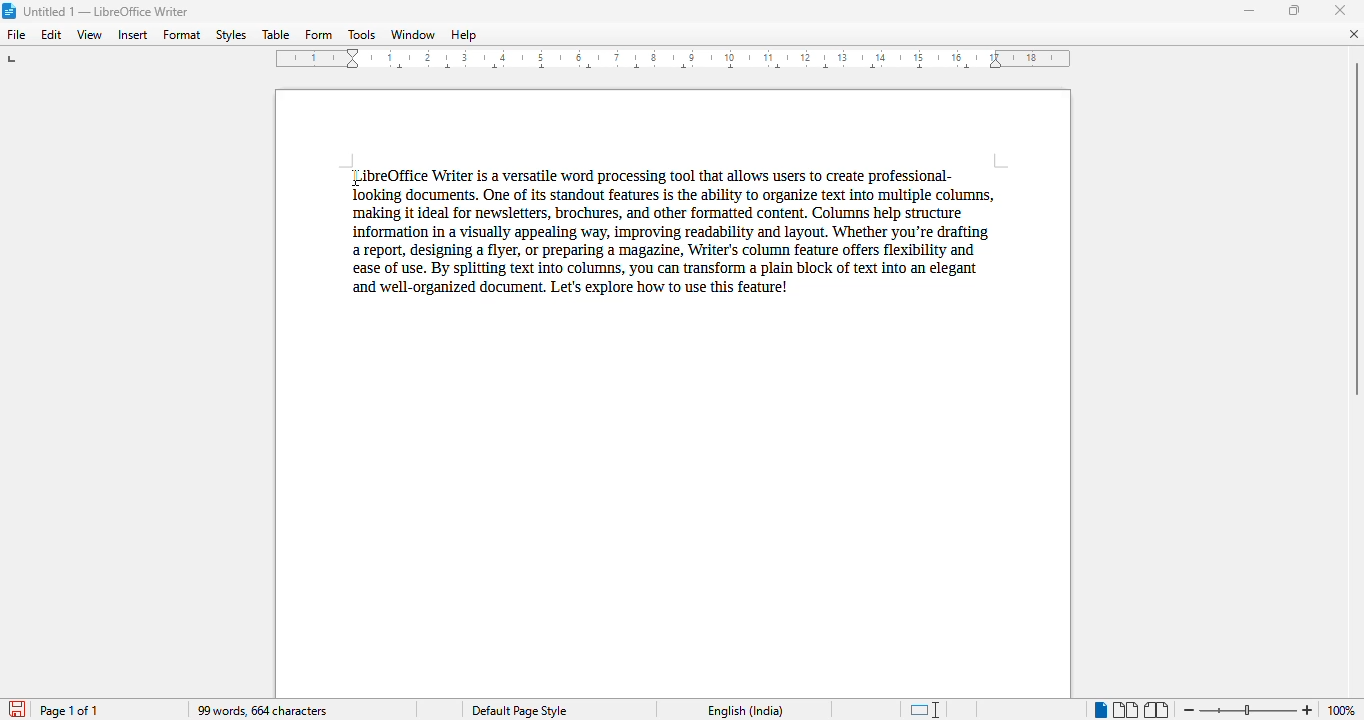  What do you see at coordinates (1190, 710) in the screenshot?
I see `zoom out` at bounding box center [1190, 710].